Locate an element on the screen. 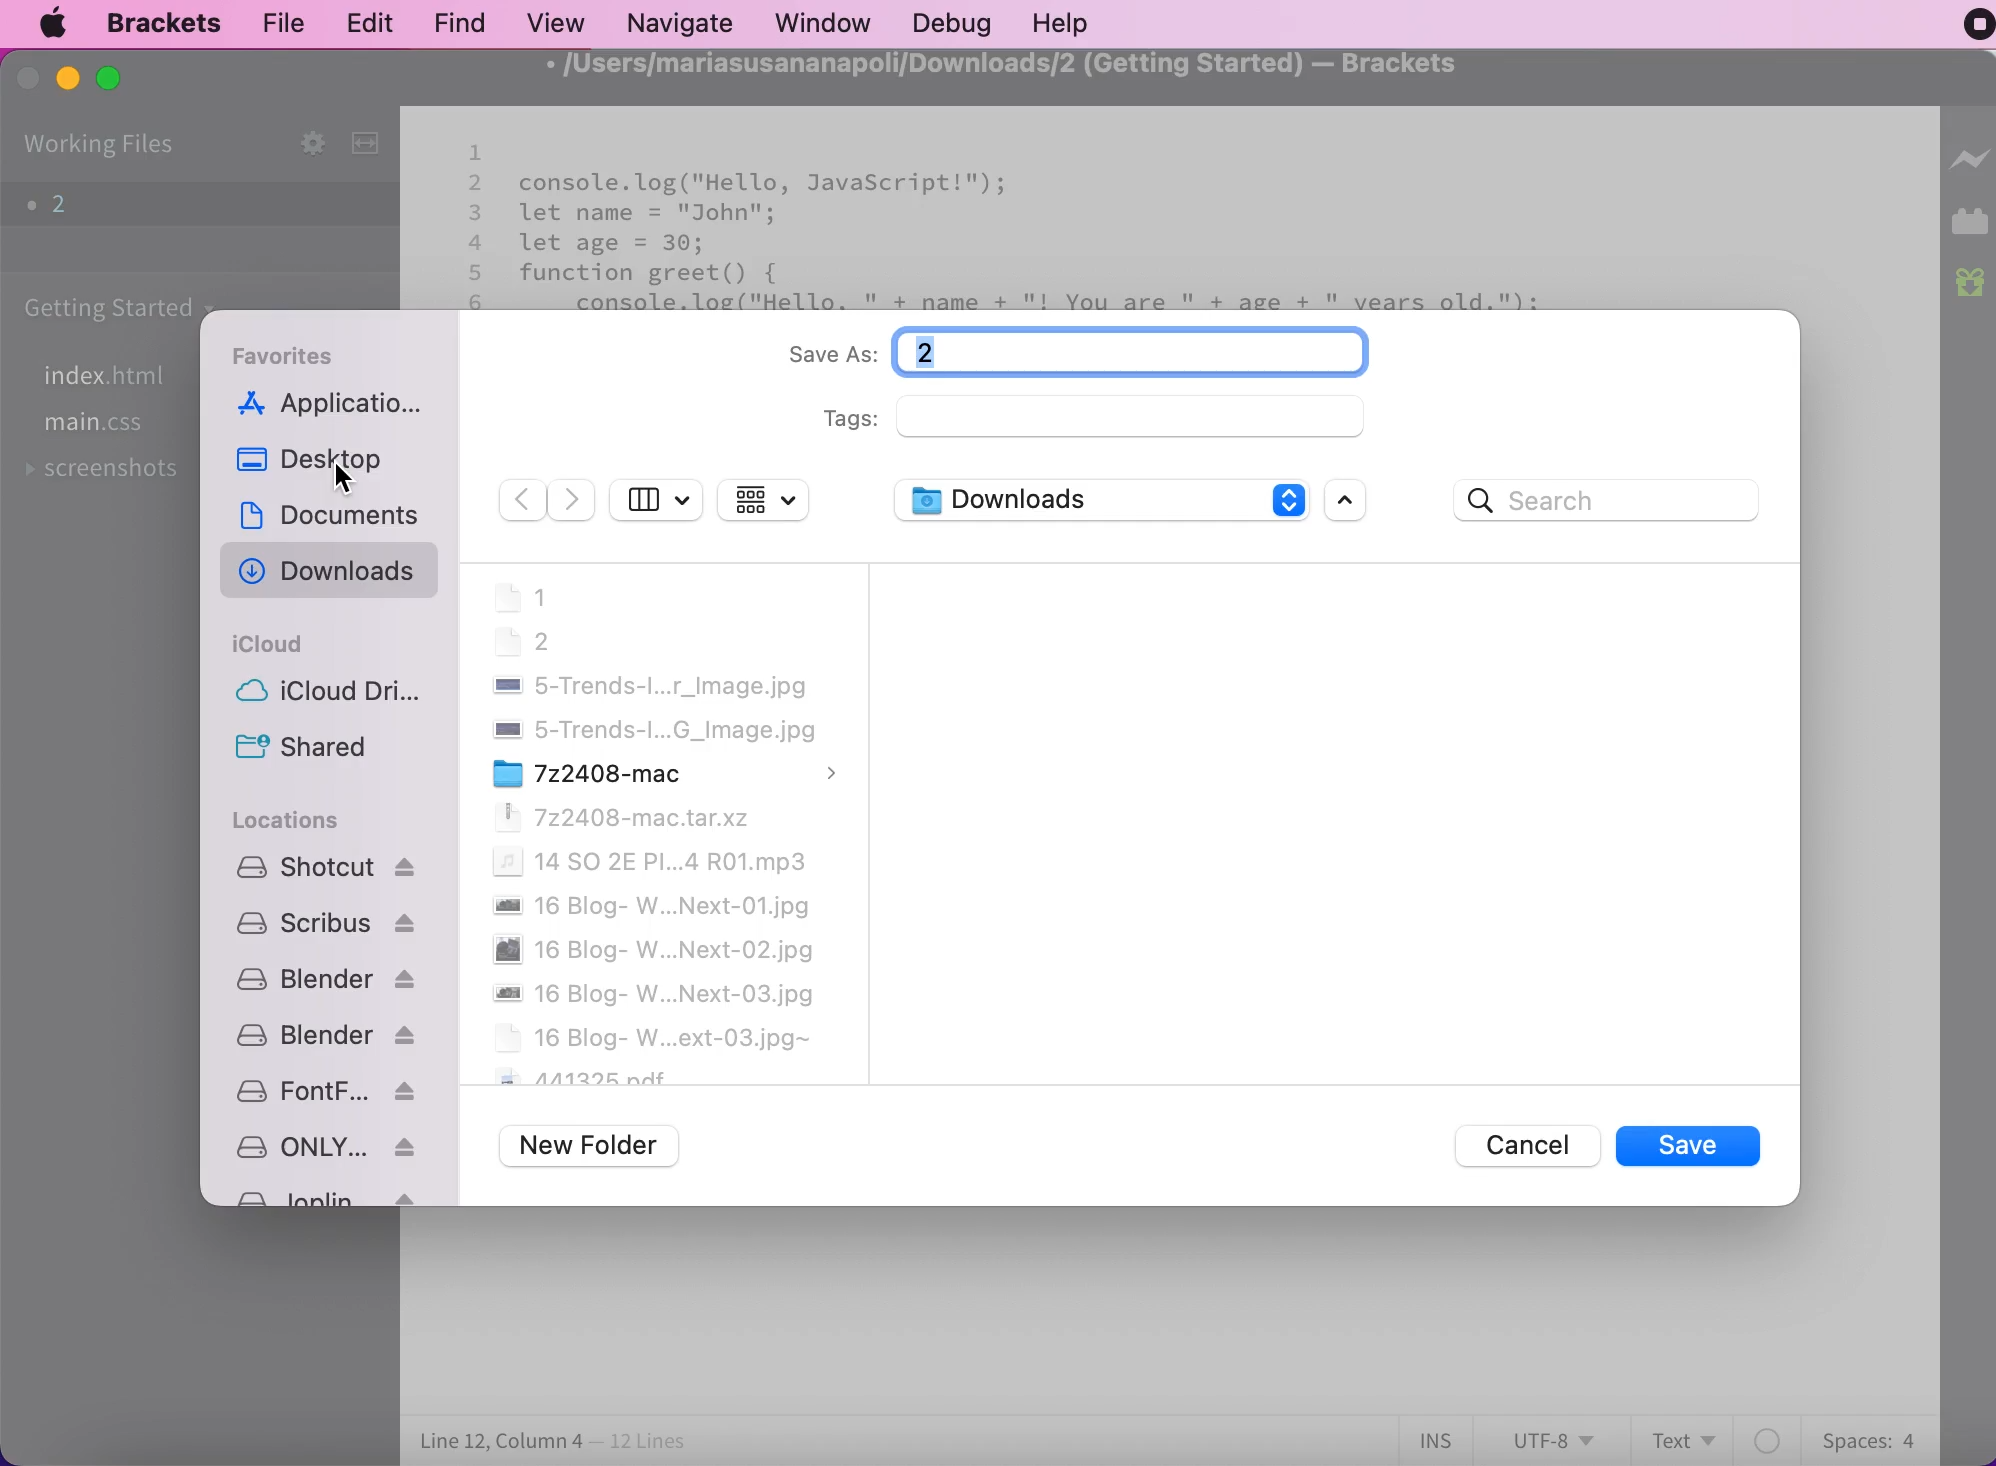 The height and width of the screenshot is (1466, 1996). blender is located at coordinates (325, 1036).